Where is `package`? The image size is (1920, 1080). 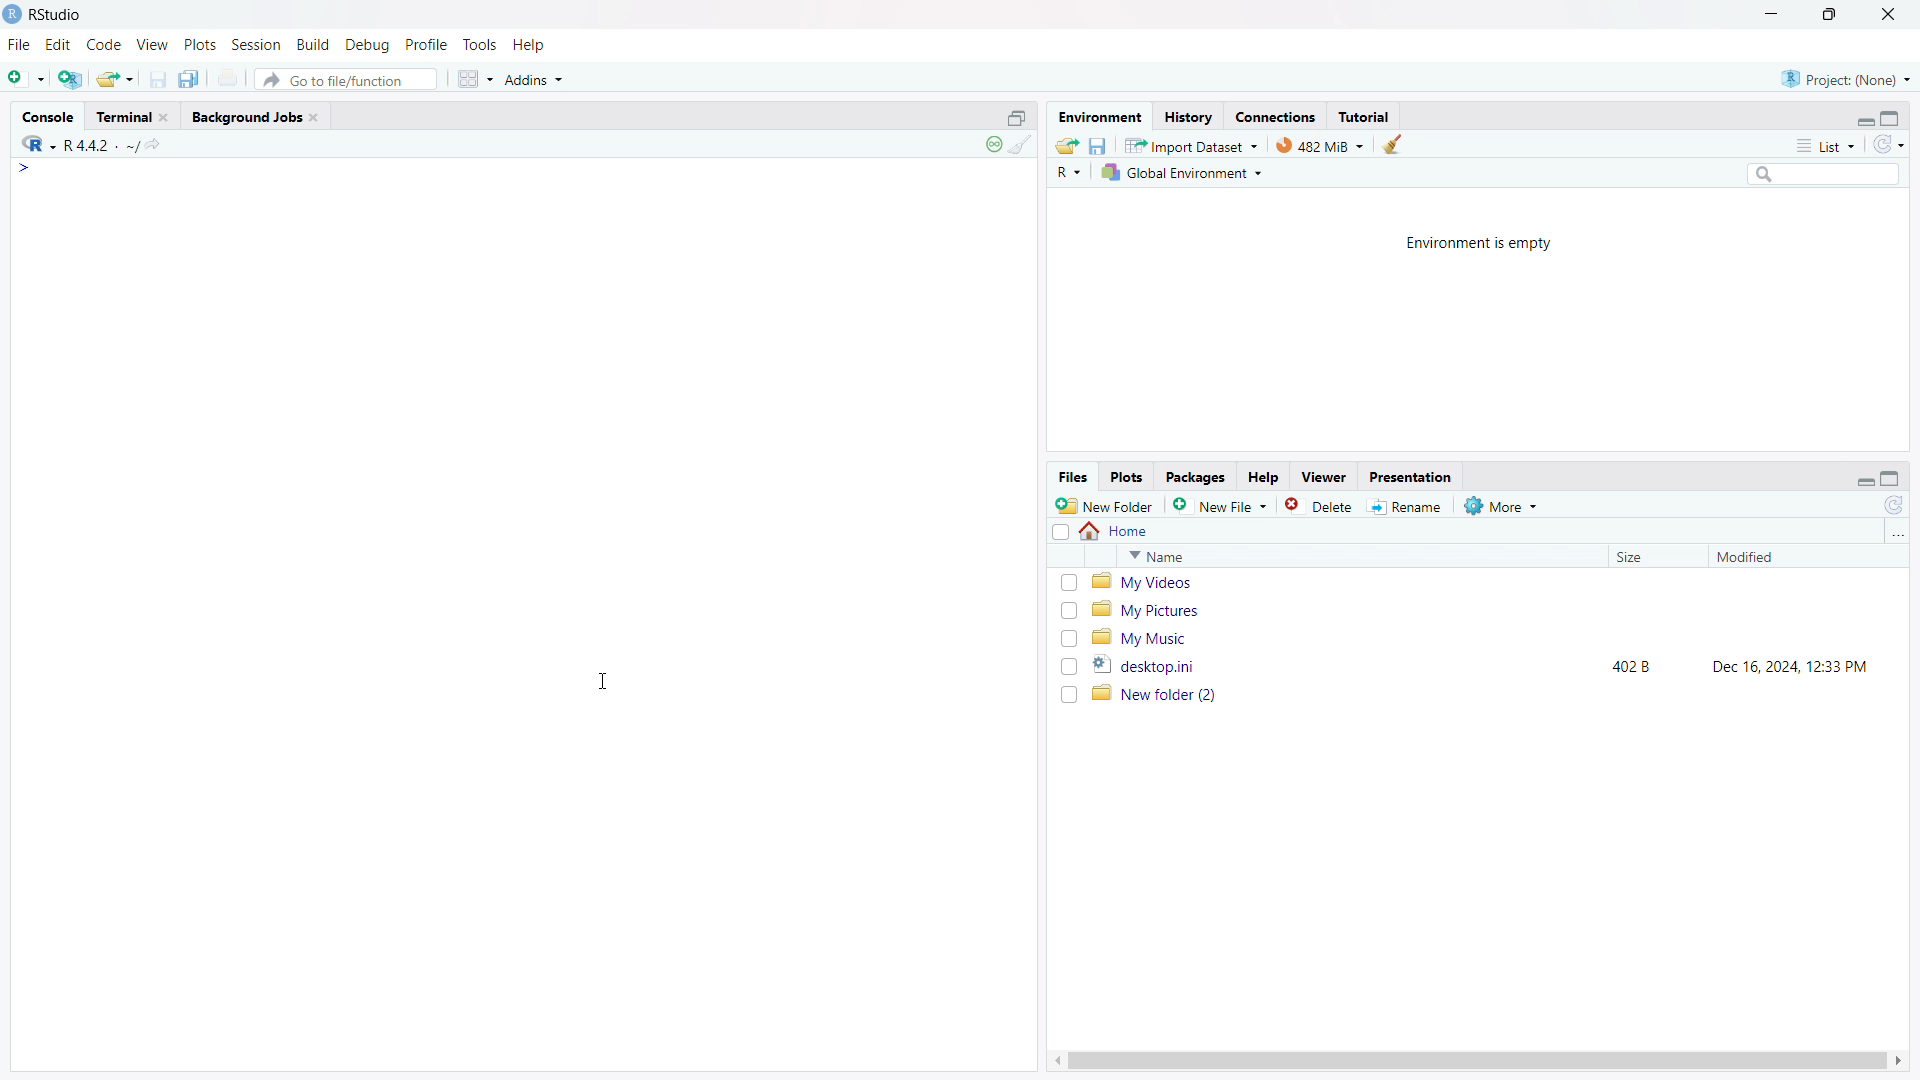
package is located at coordinates (1195, 477).